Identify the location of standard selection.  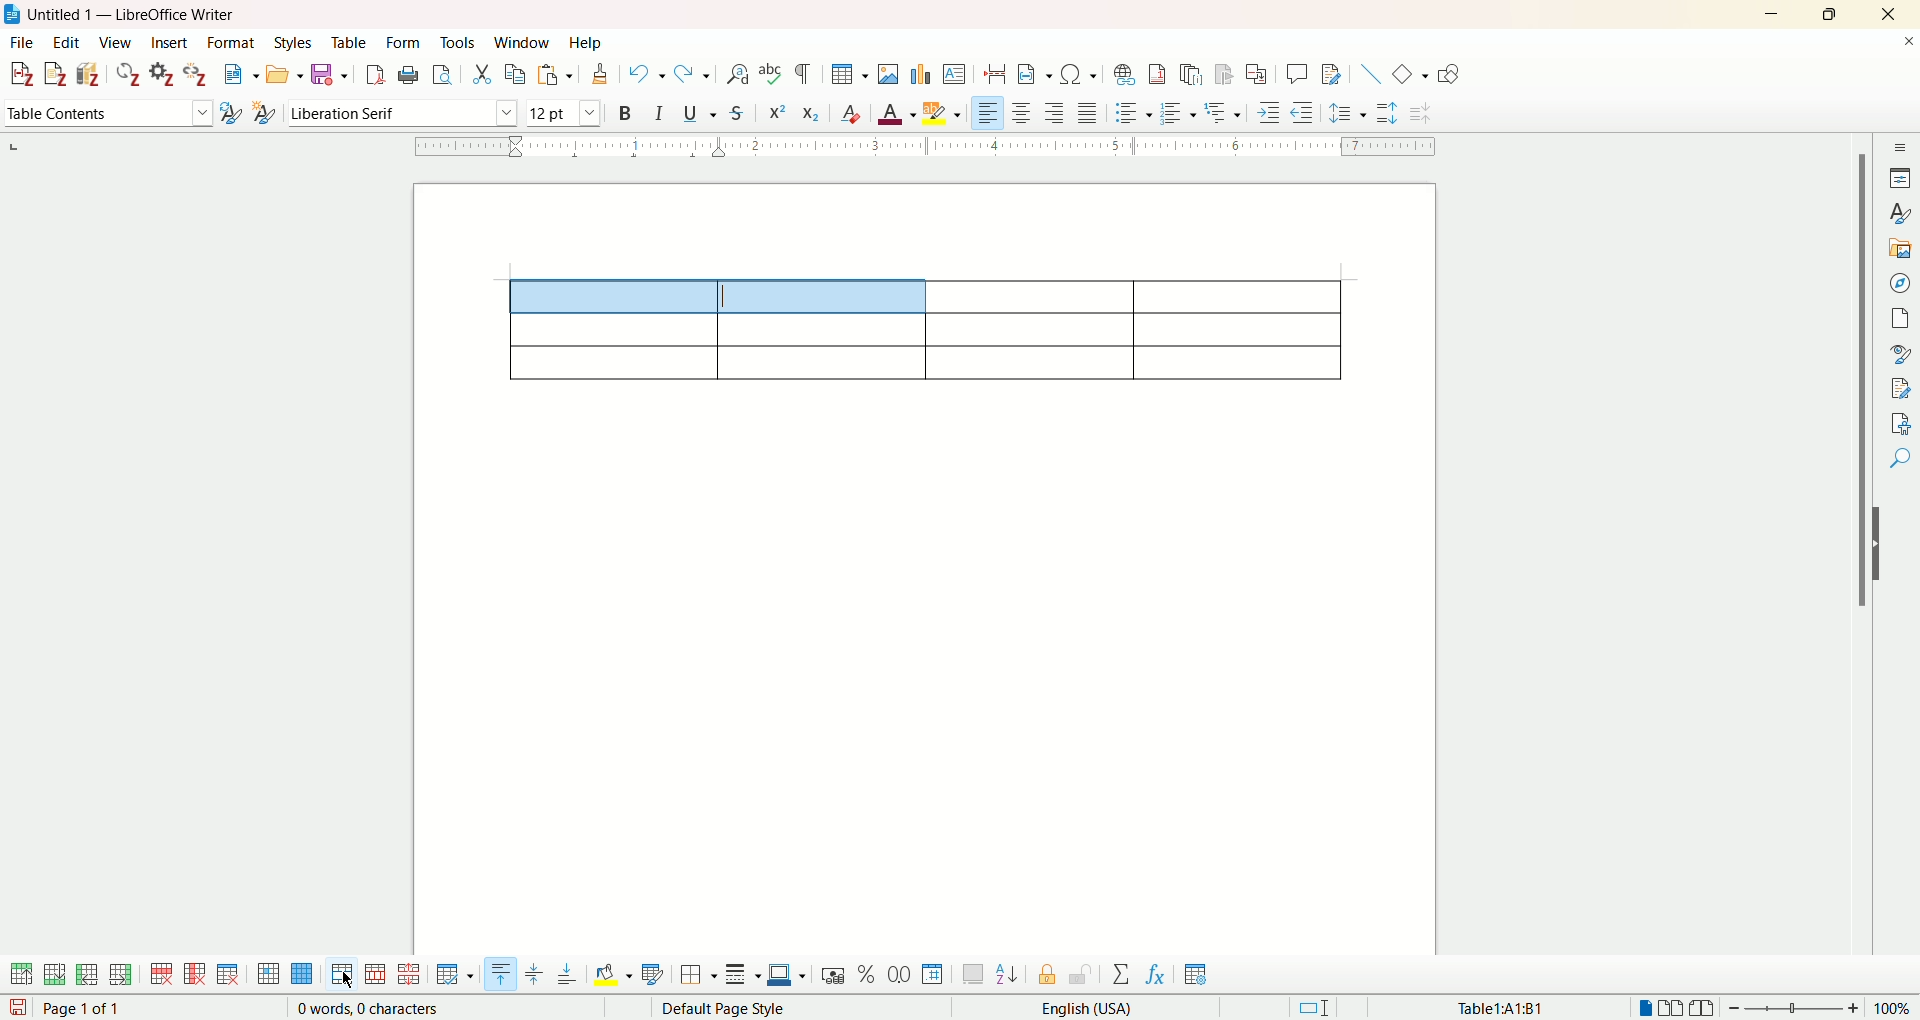
(1328, 1006).